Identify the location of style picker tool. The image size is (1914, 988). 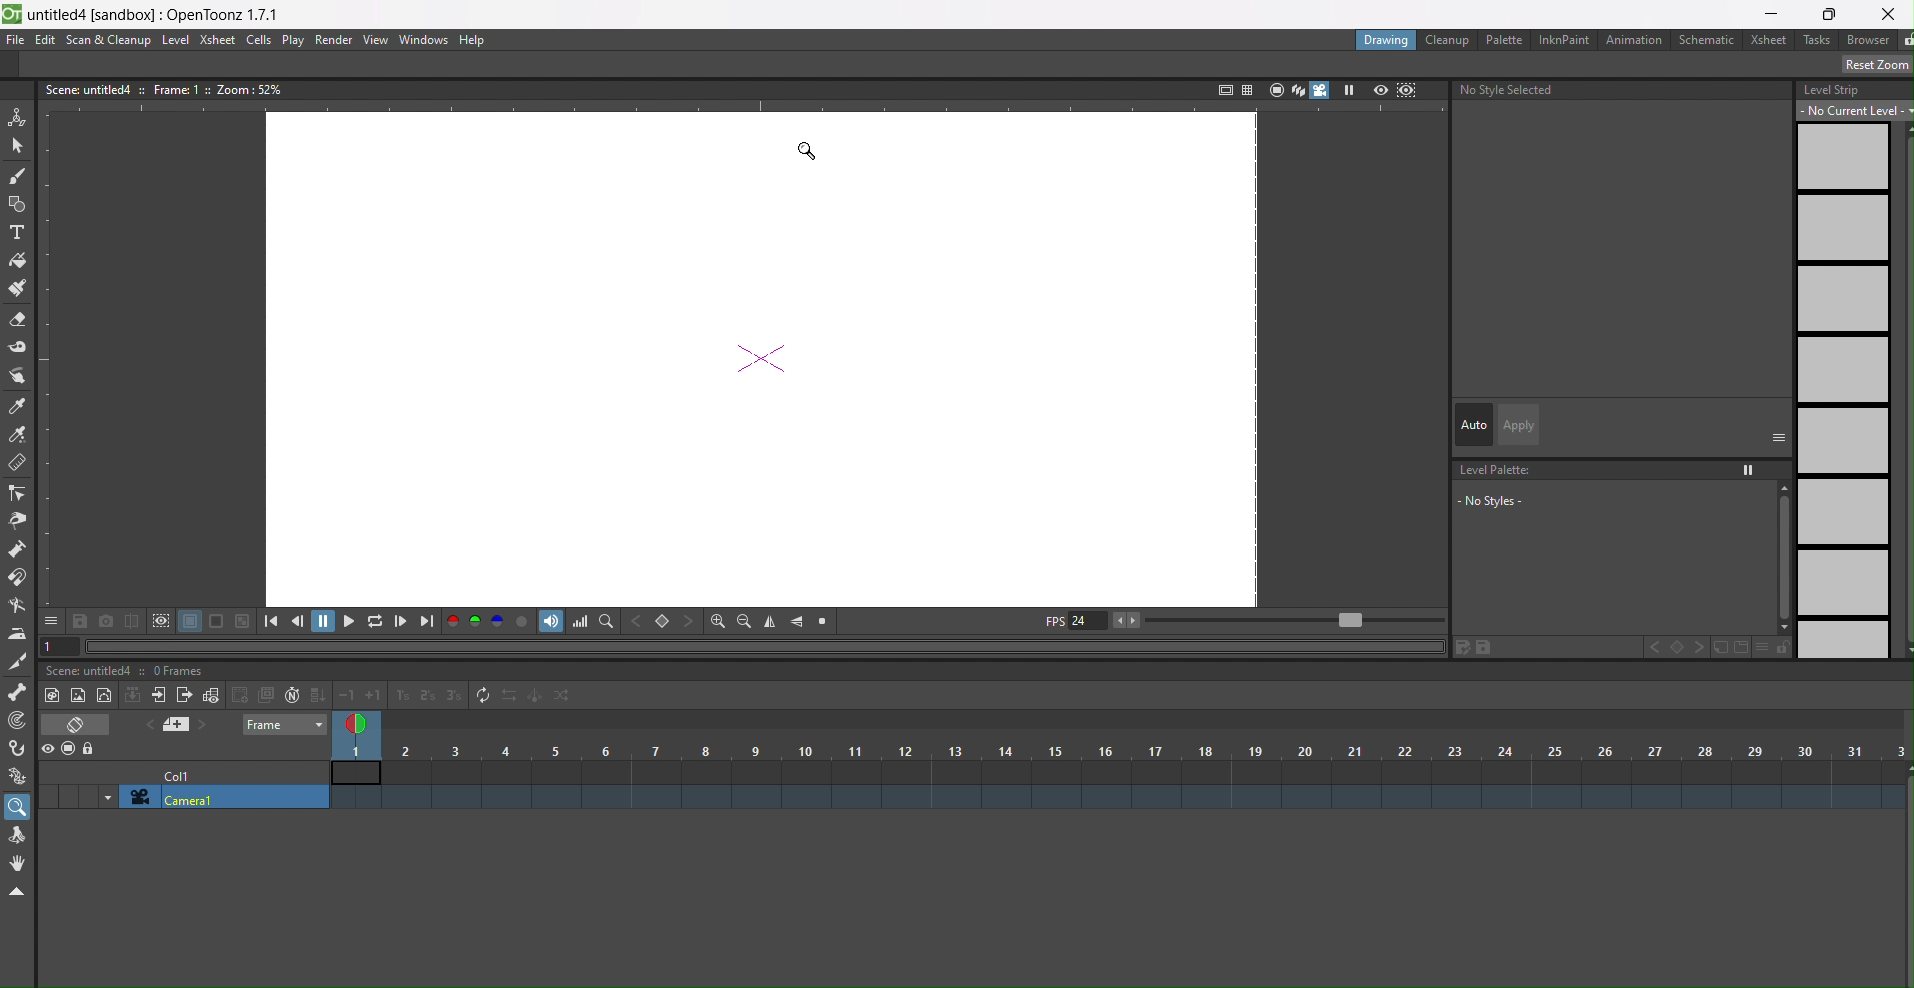
(21, 375).